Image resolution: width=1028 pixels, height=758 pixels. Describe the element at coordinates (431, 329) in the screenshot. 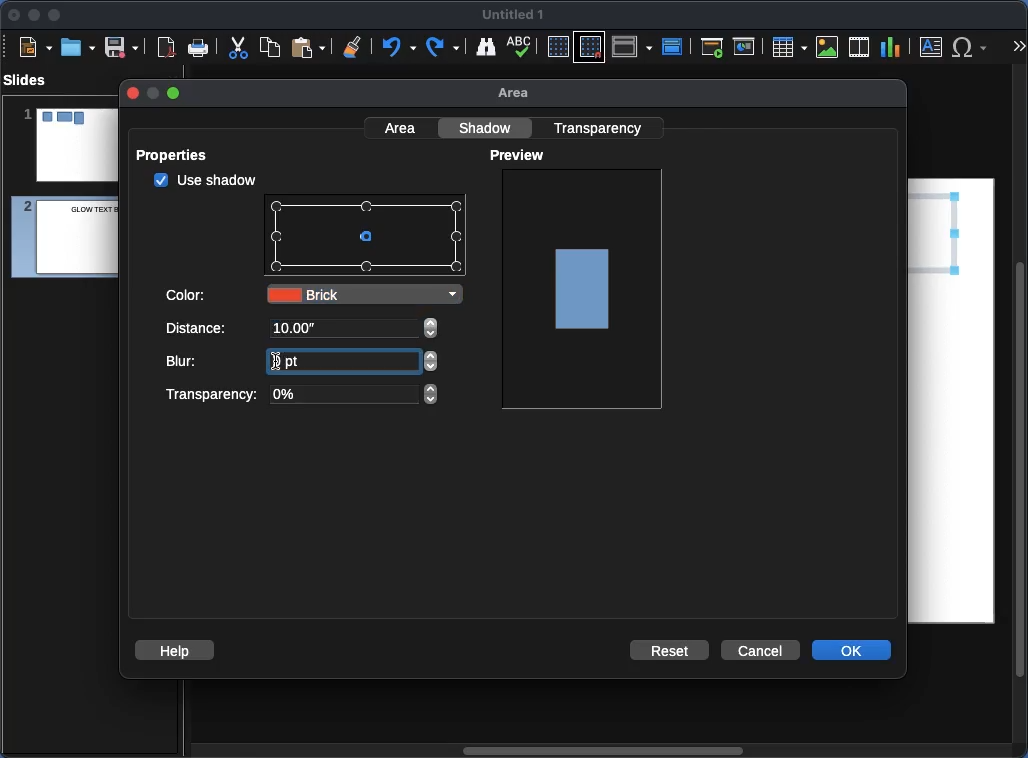

I see `adjust` at that location.